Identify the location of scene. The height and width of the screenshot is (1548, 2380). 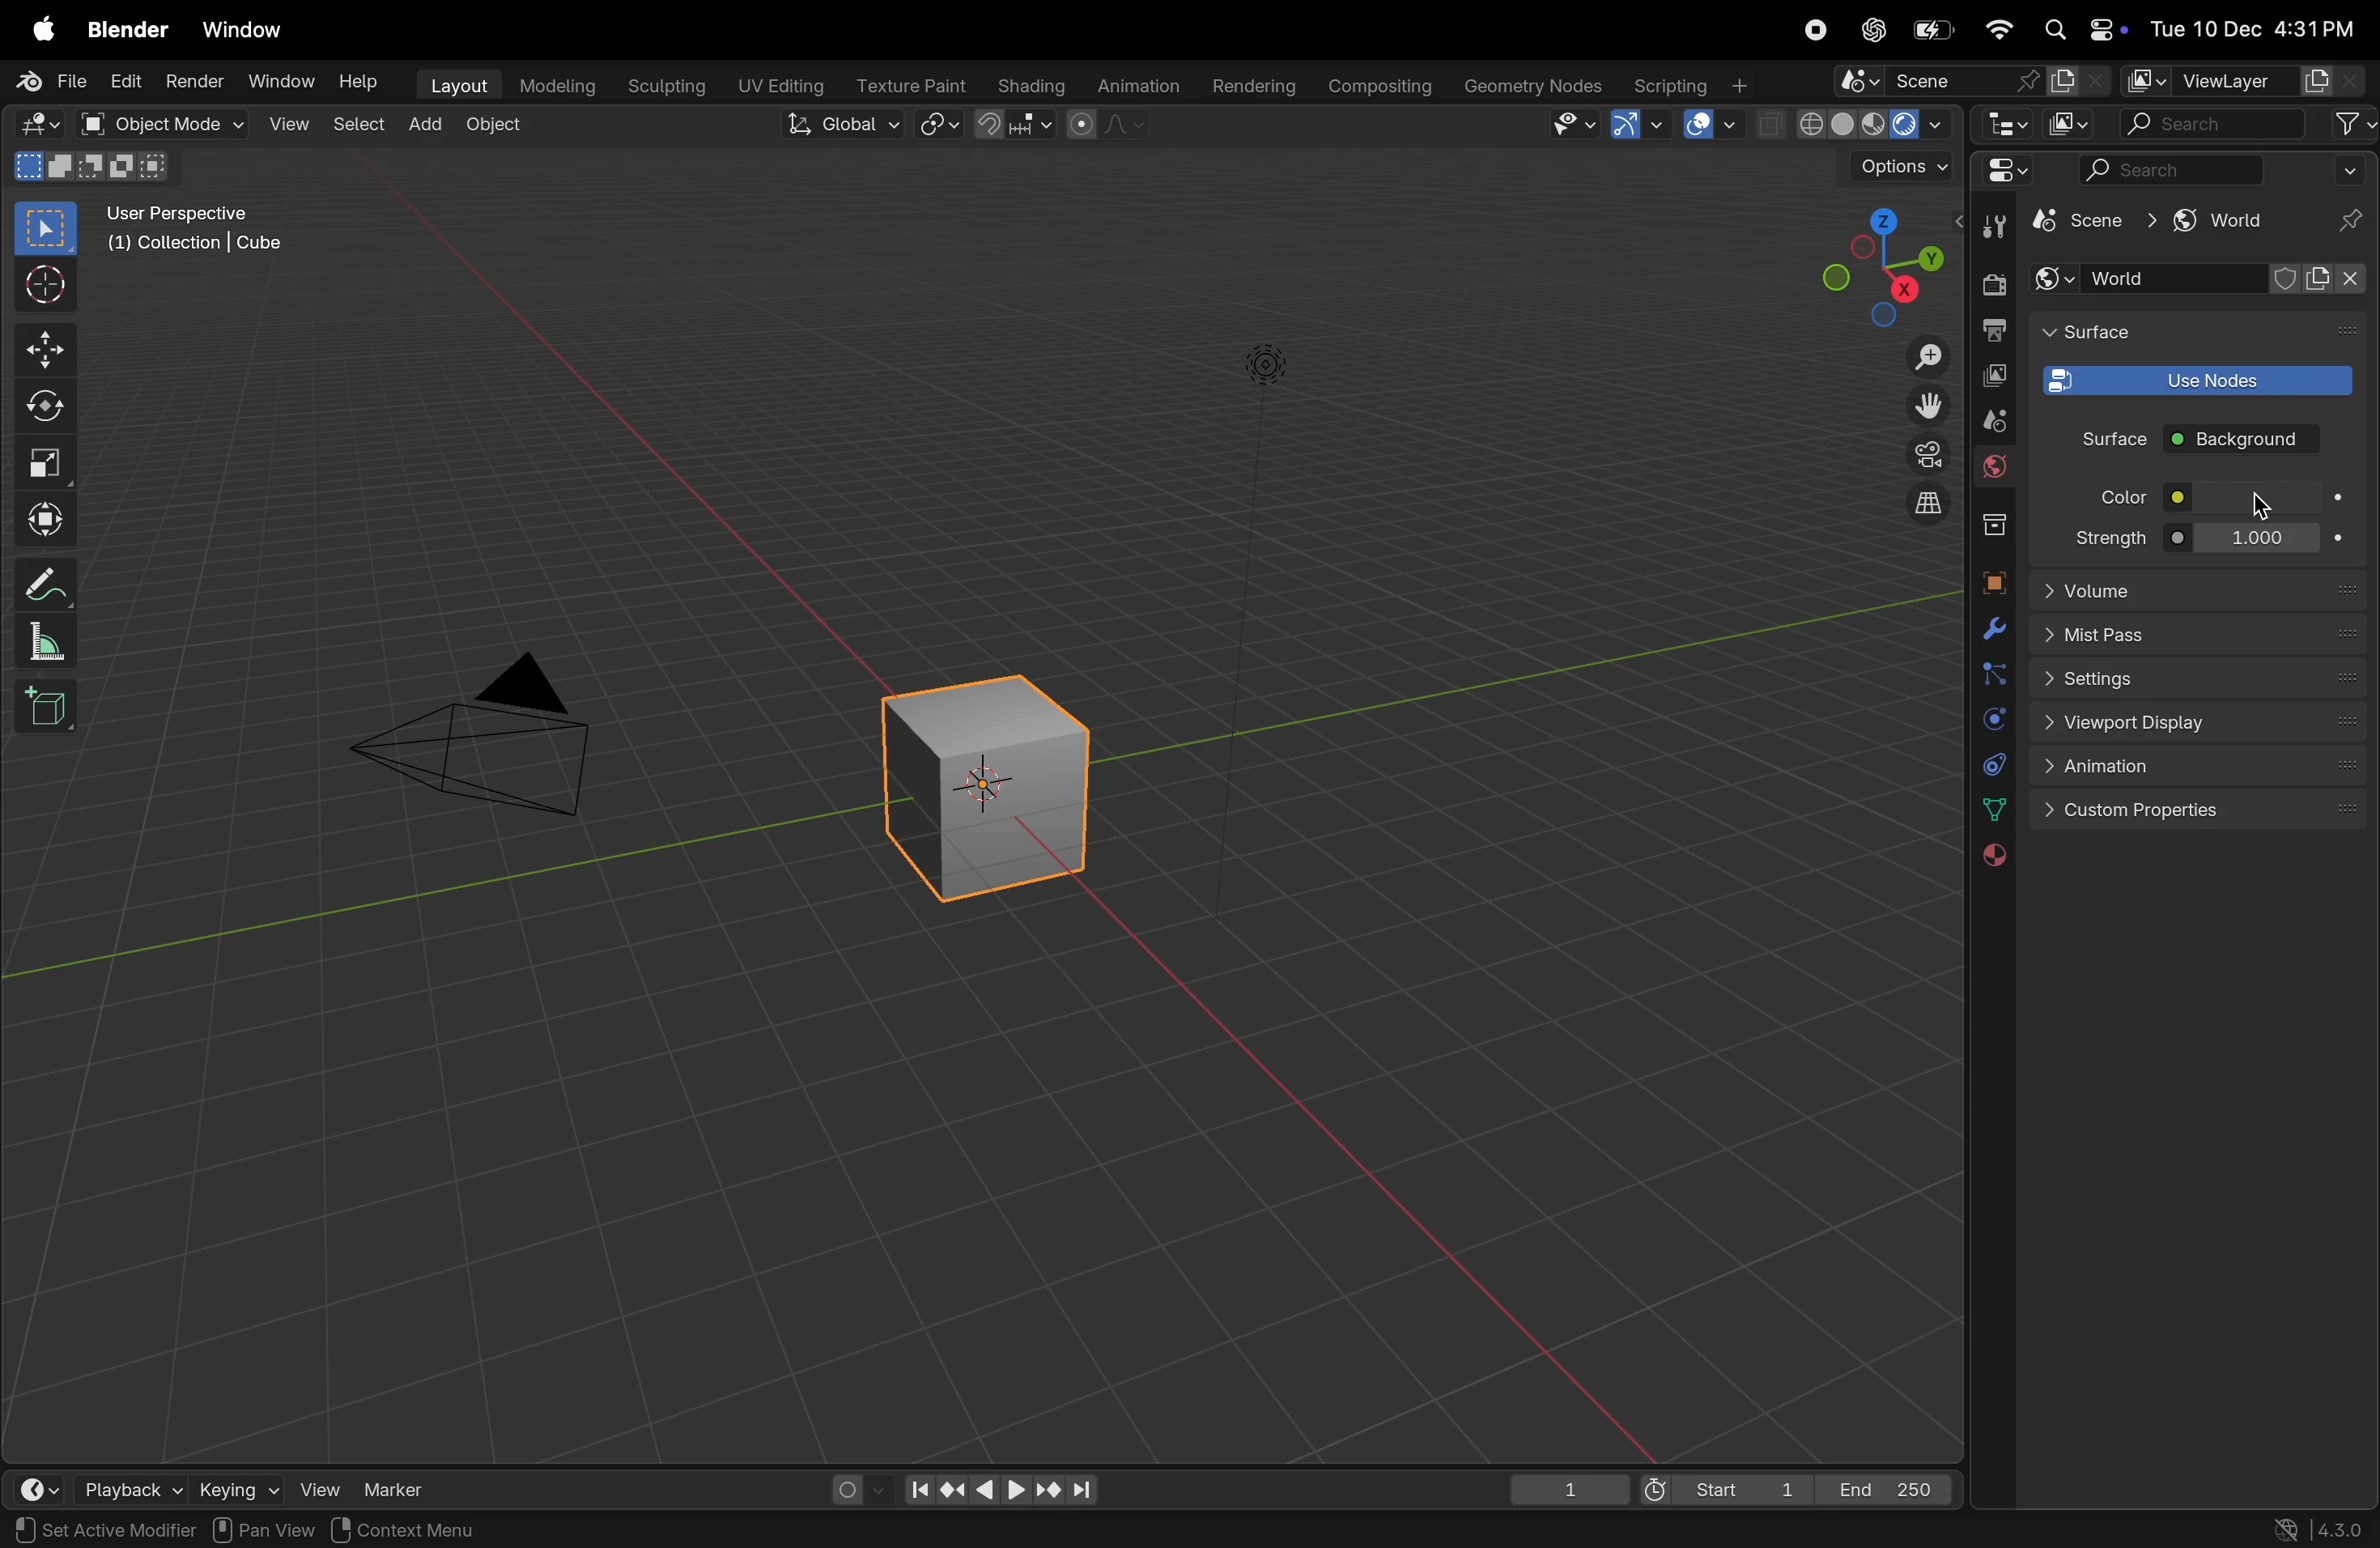
(1986, 420).